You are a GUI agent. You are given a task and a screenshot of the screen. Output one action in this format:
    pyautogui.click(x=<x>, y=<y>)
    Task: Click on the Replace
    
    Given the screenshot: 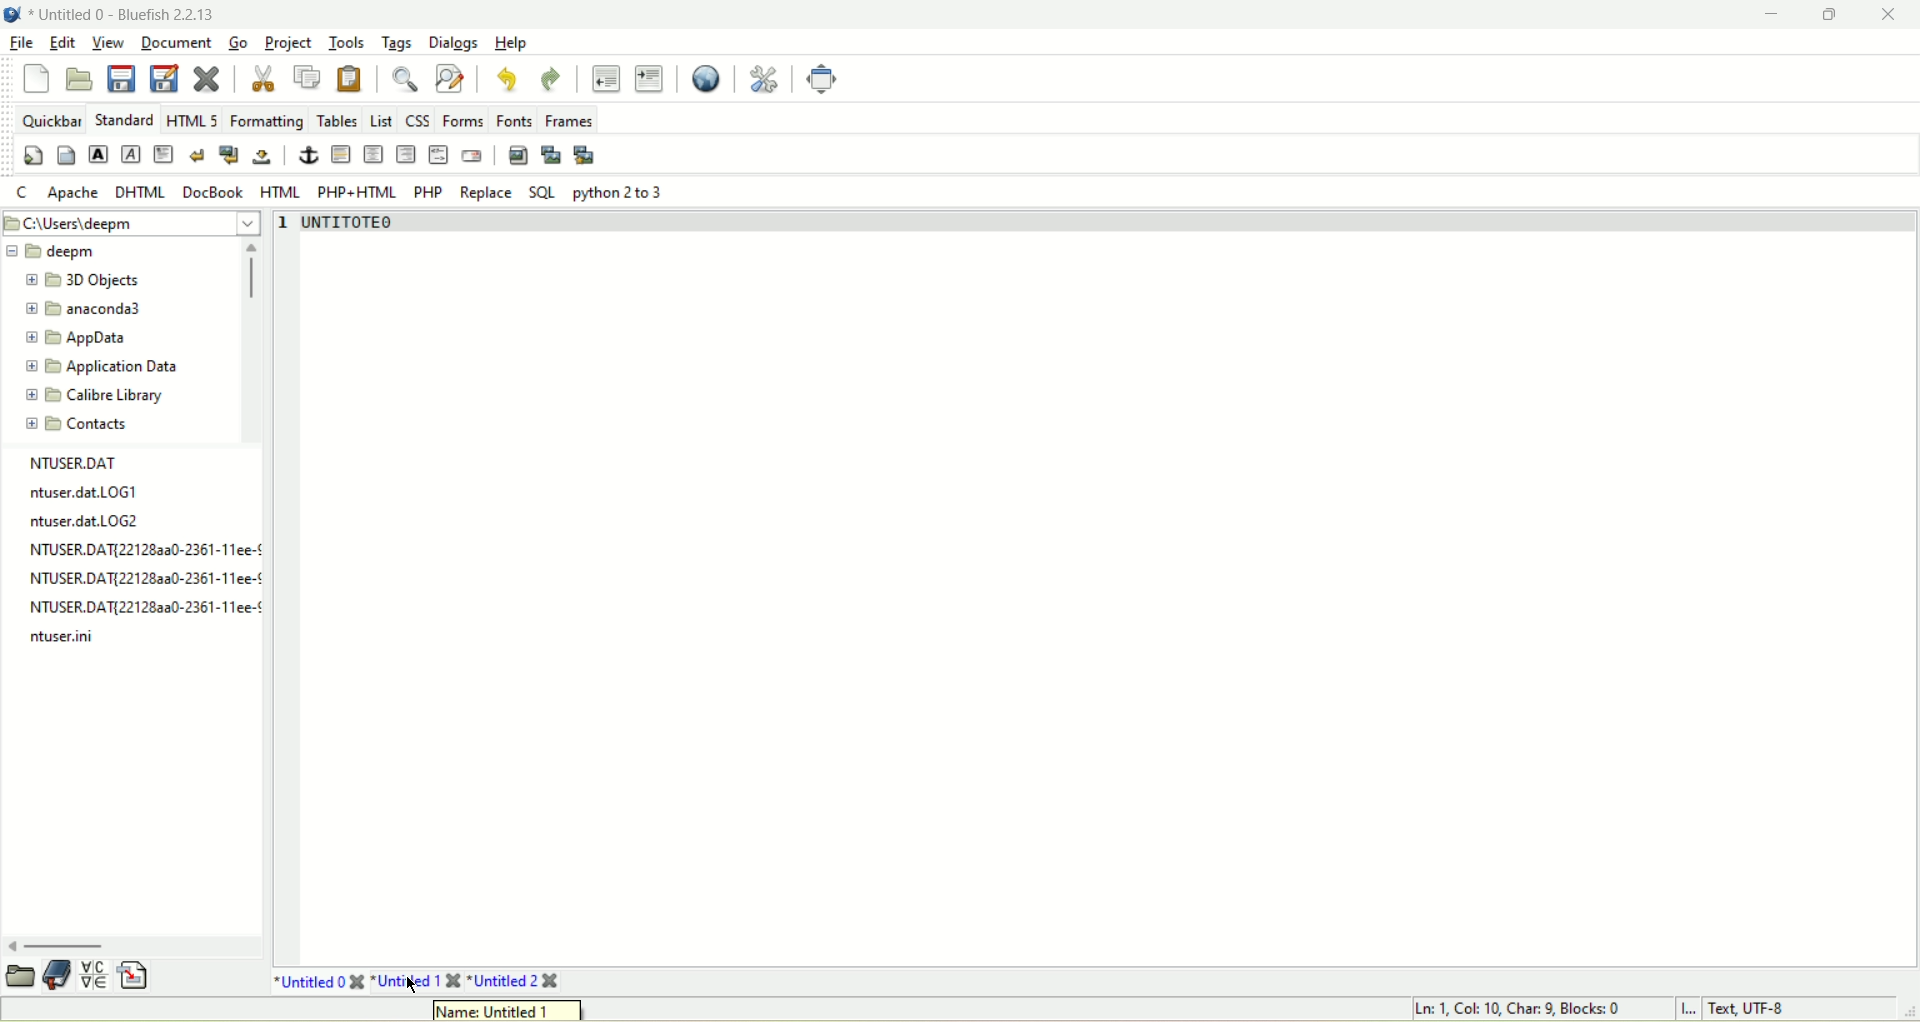 What is the action you would take?
    pyautogui.click(x=486, y=193)
    